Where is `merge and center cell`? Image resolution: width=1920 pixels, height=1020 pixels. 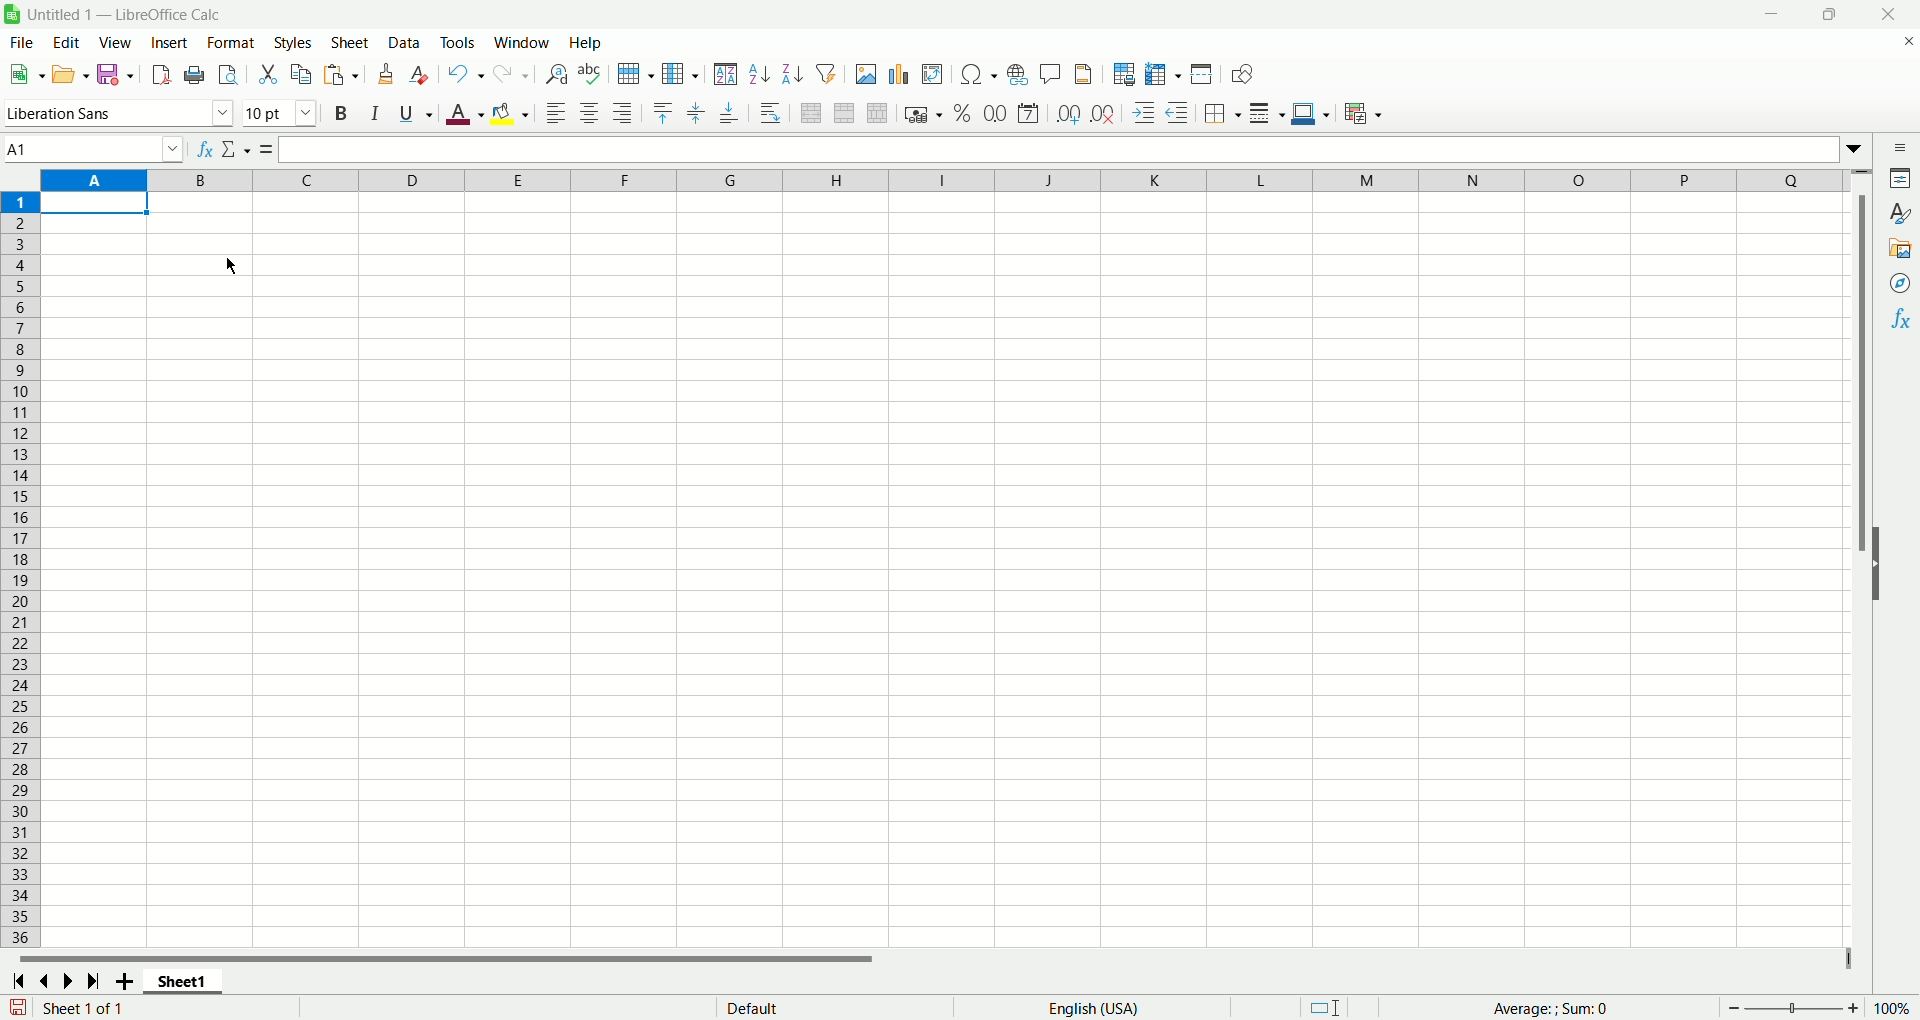 merge and center cell is located at coordinates (814, 111).